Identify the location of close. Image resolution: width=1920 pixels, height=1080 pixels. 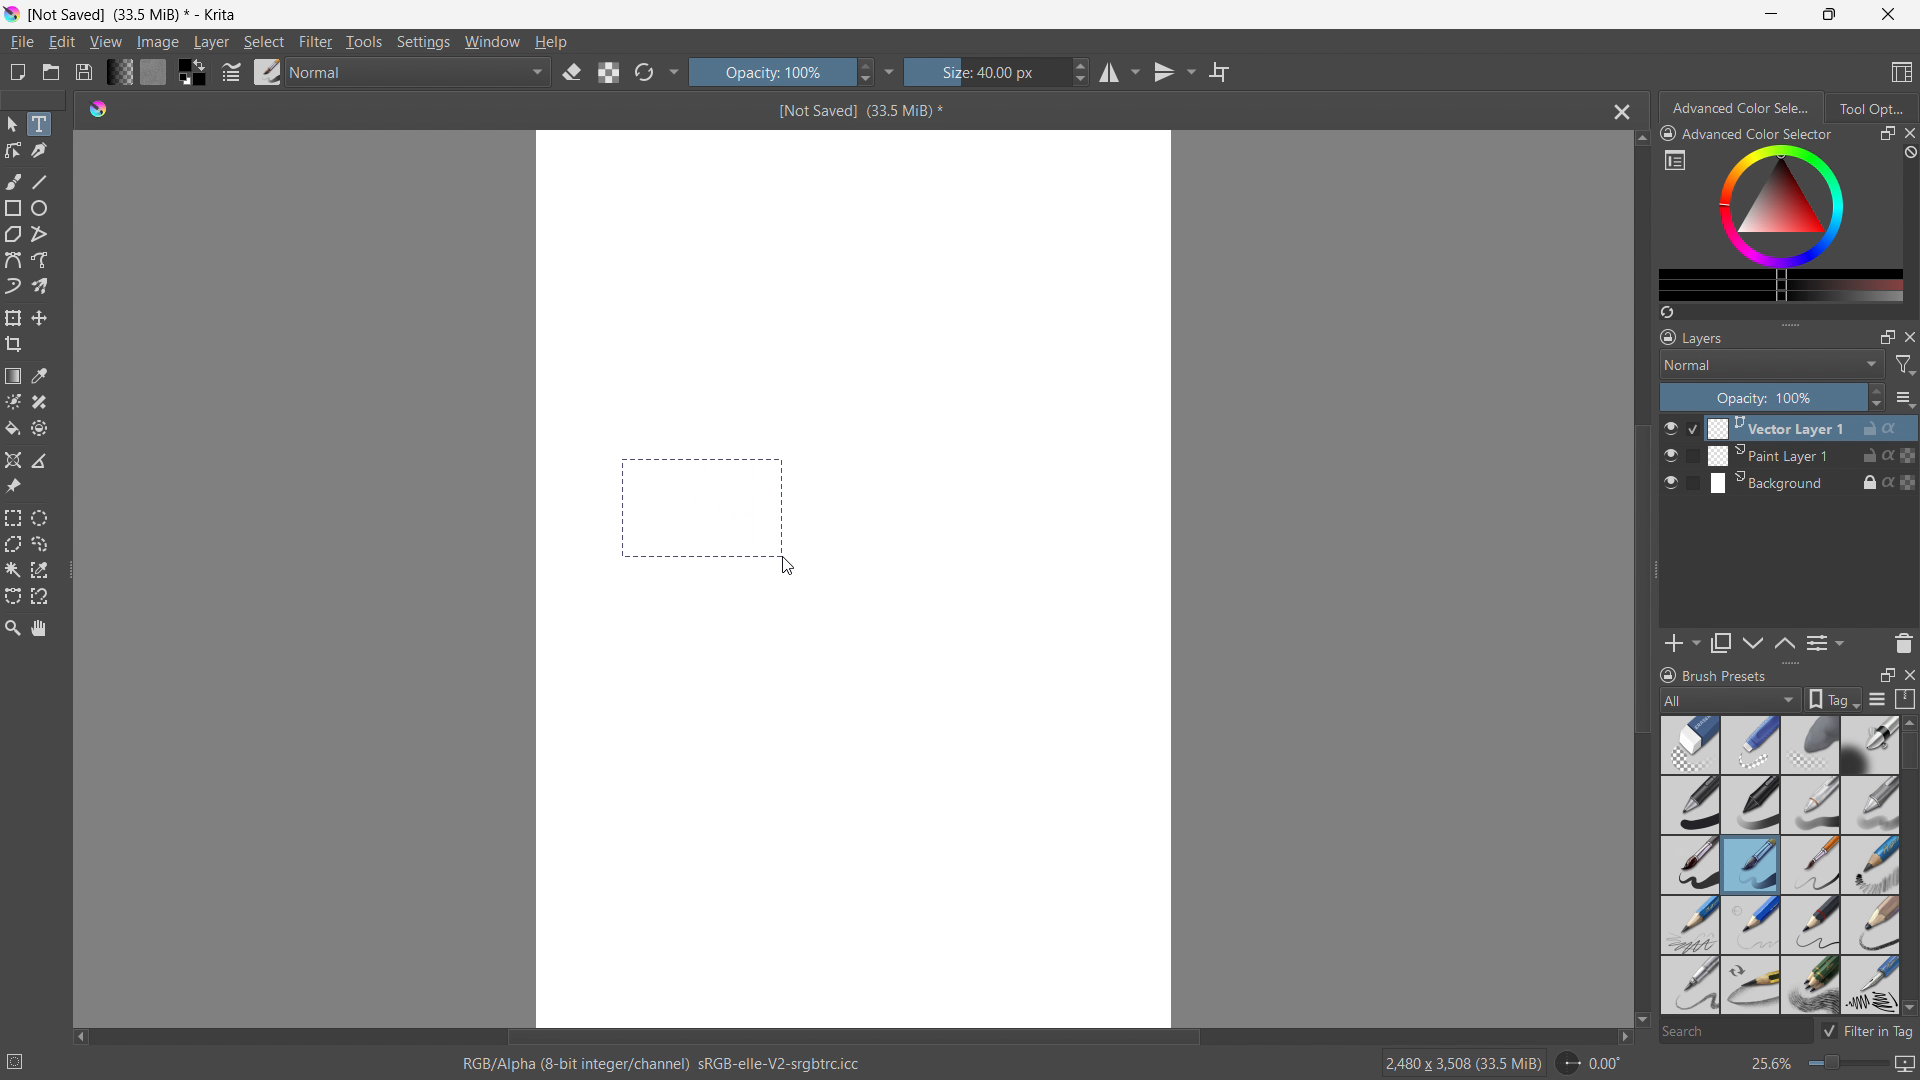
(1908, 336).